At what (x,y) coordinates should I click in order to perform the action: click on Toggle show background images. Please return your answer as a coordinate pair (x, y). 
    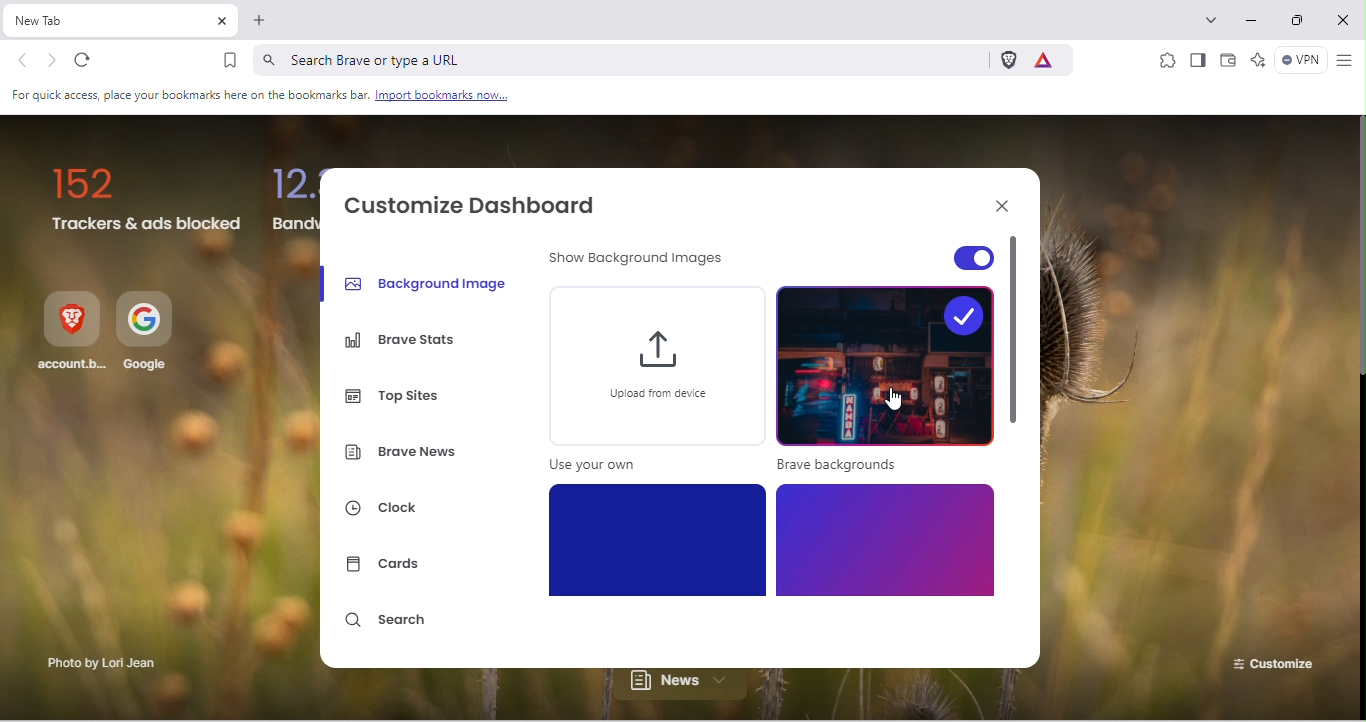
    Looking at the image, I should click on (935, 253).